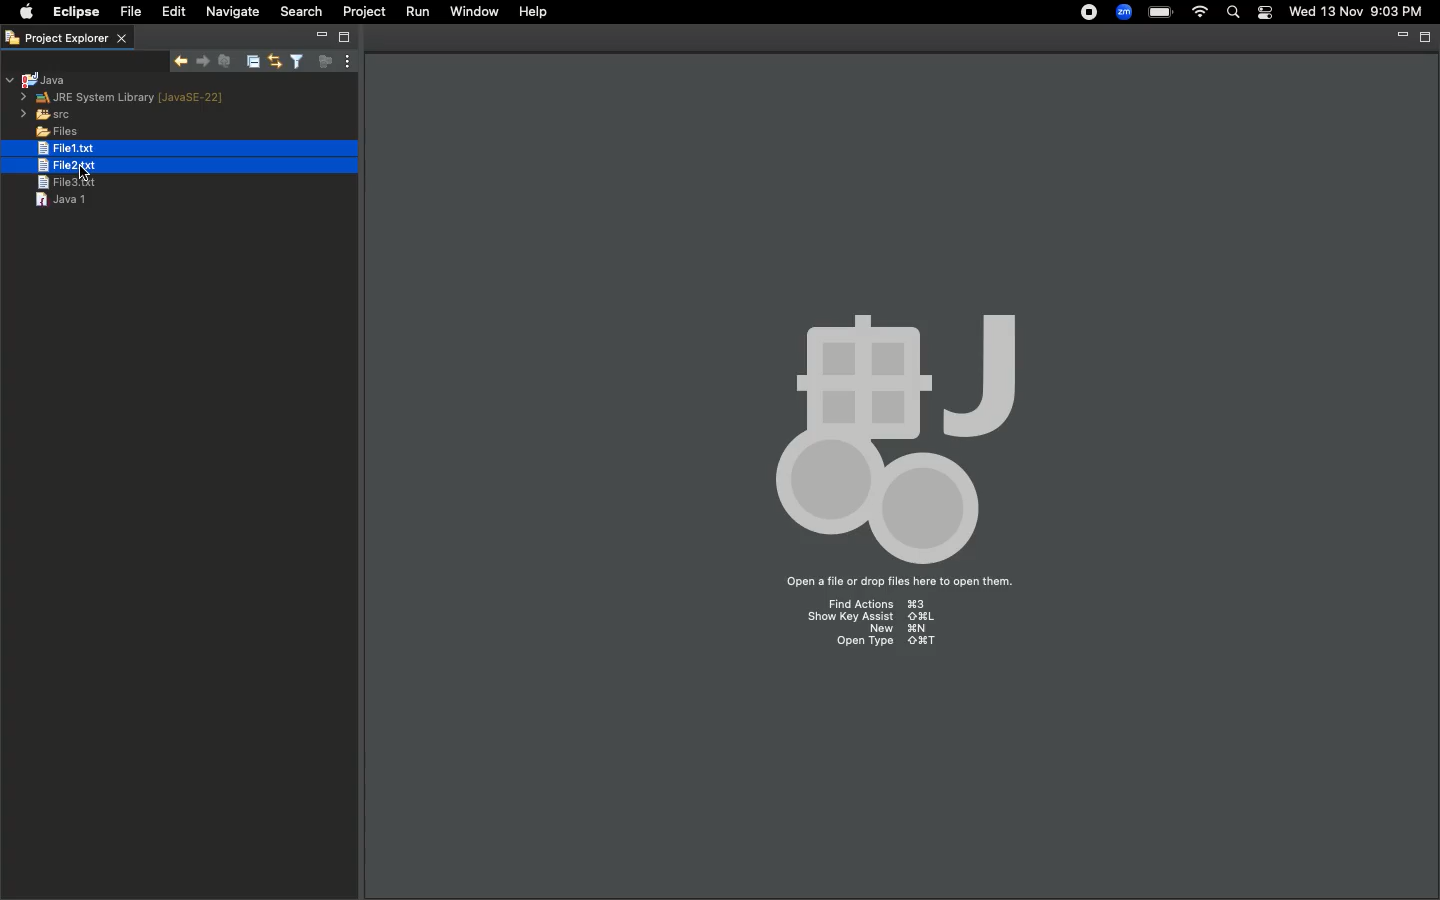 The image size is (1440, 900). What do you see at coordinates (1398, 37) in the screenshot?
I see `Minimize` at bounding box center [1398, 37].